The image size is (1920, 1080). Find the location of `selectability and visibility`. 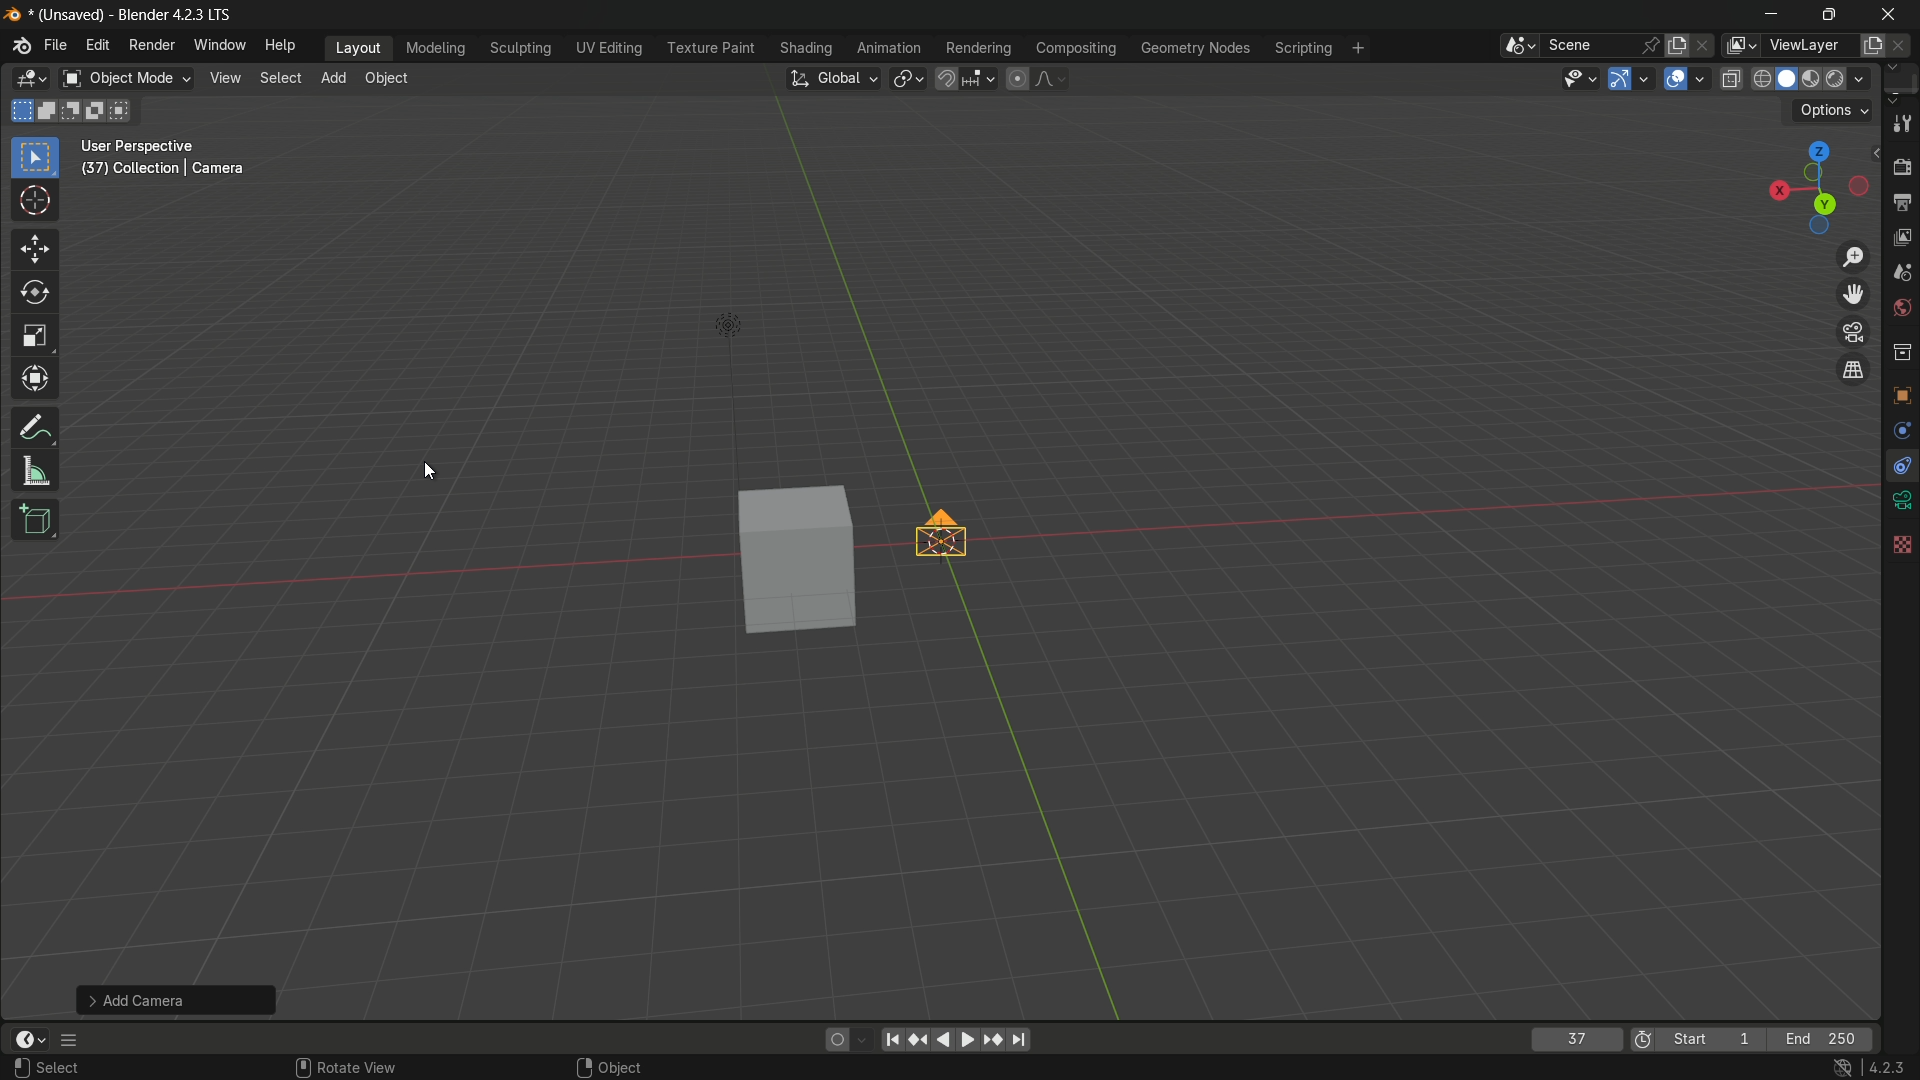

selectability and visibility is located at coordinates (1577, 79).